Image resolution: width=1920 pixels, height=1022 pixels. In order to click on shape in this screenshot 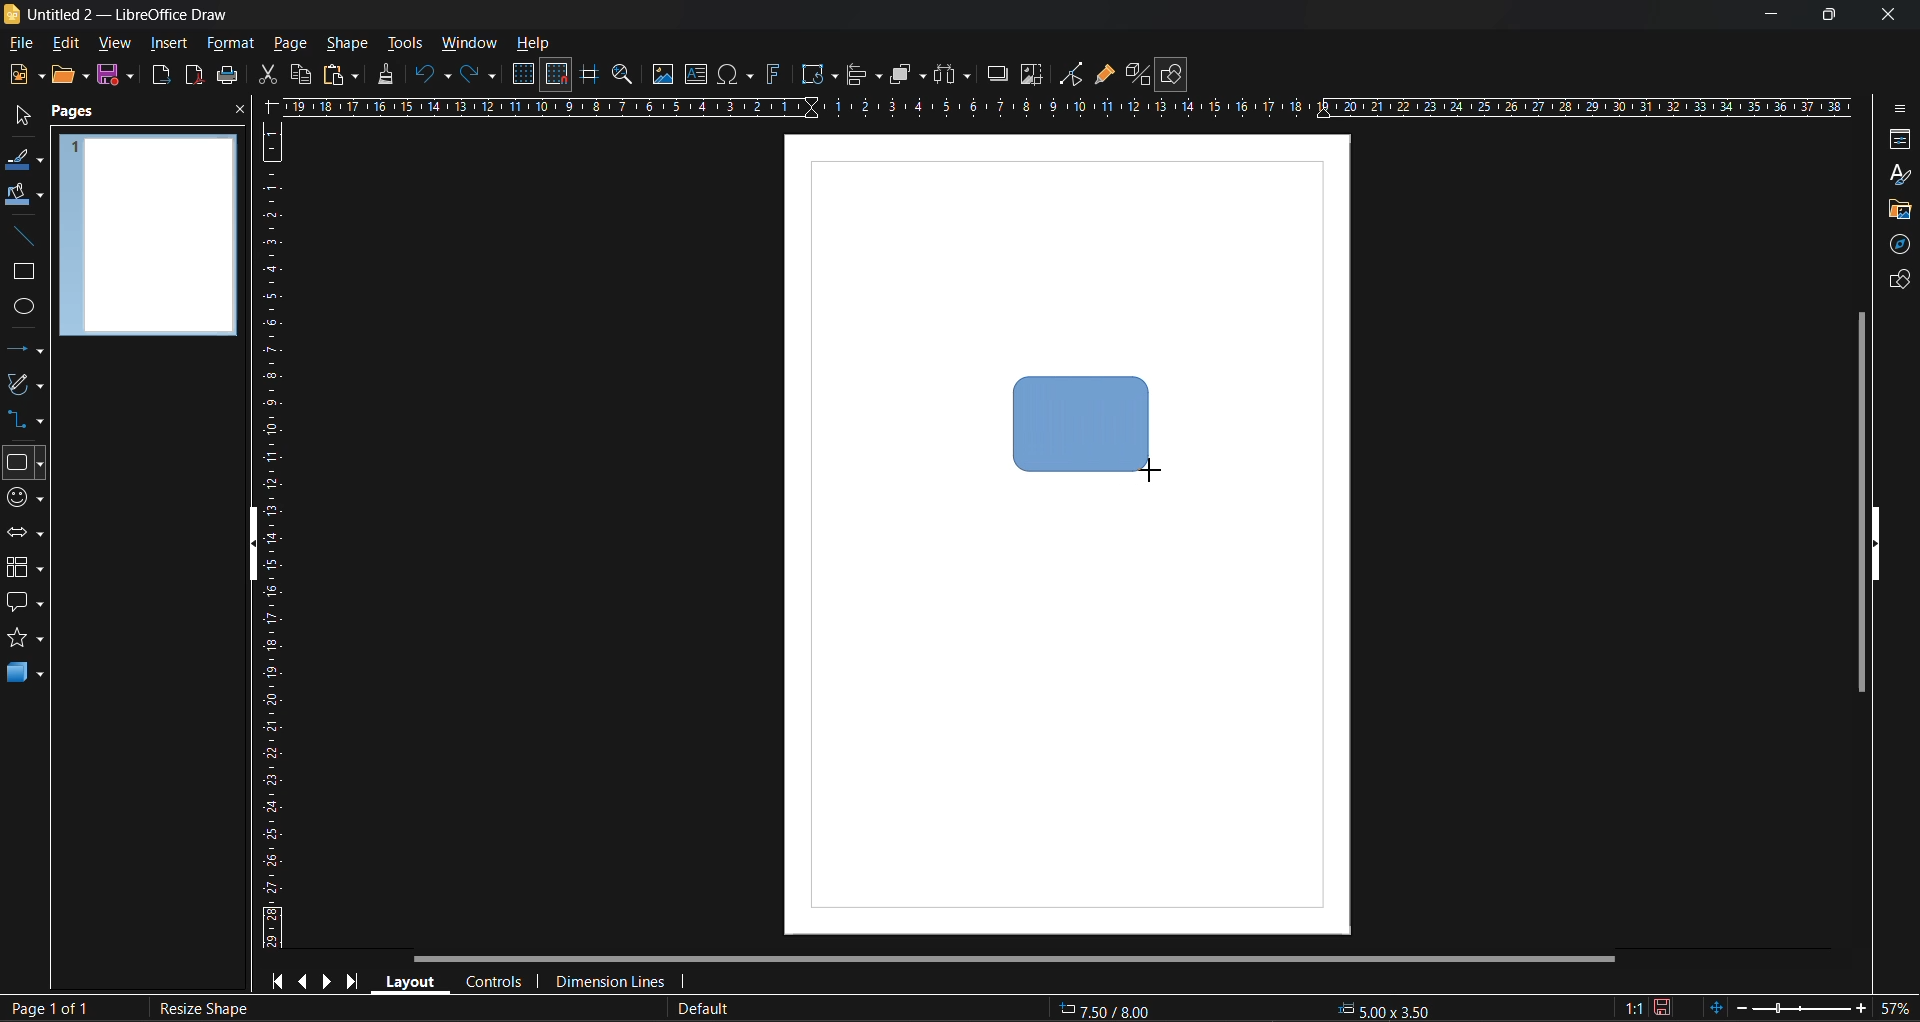, I will do `click(352, 43)`.